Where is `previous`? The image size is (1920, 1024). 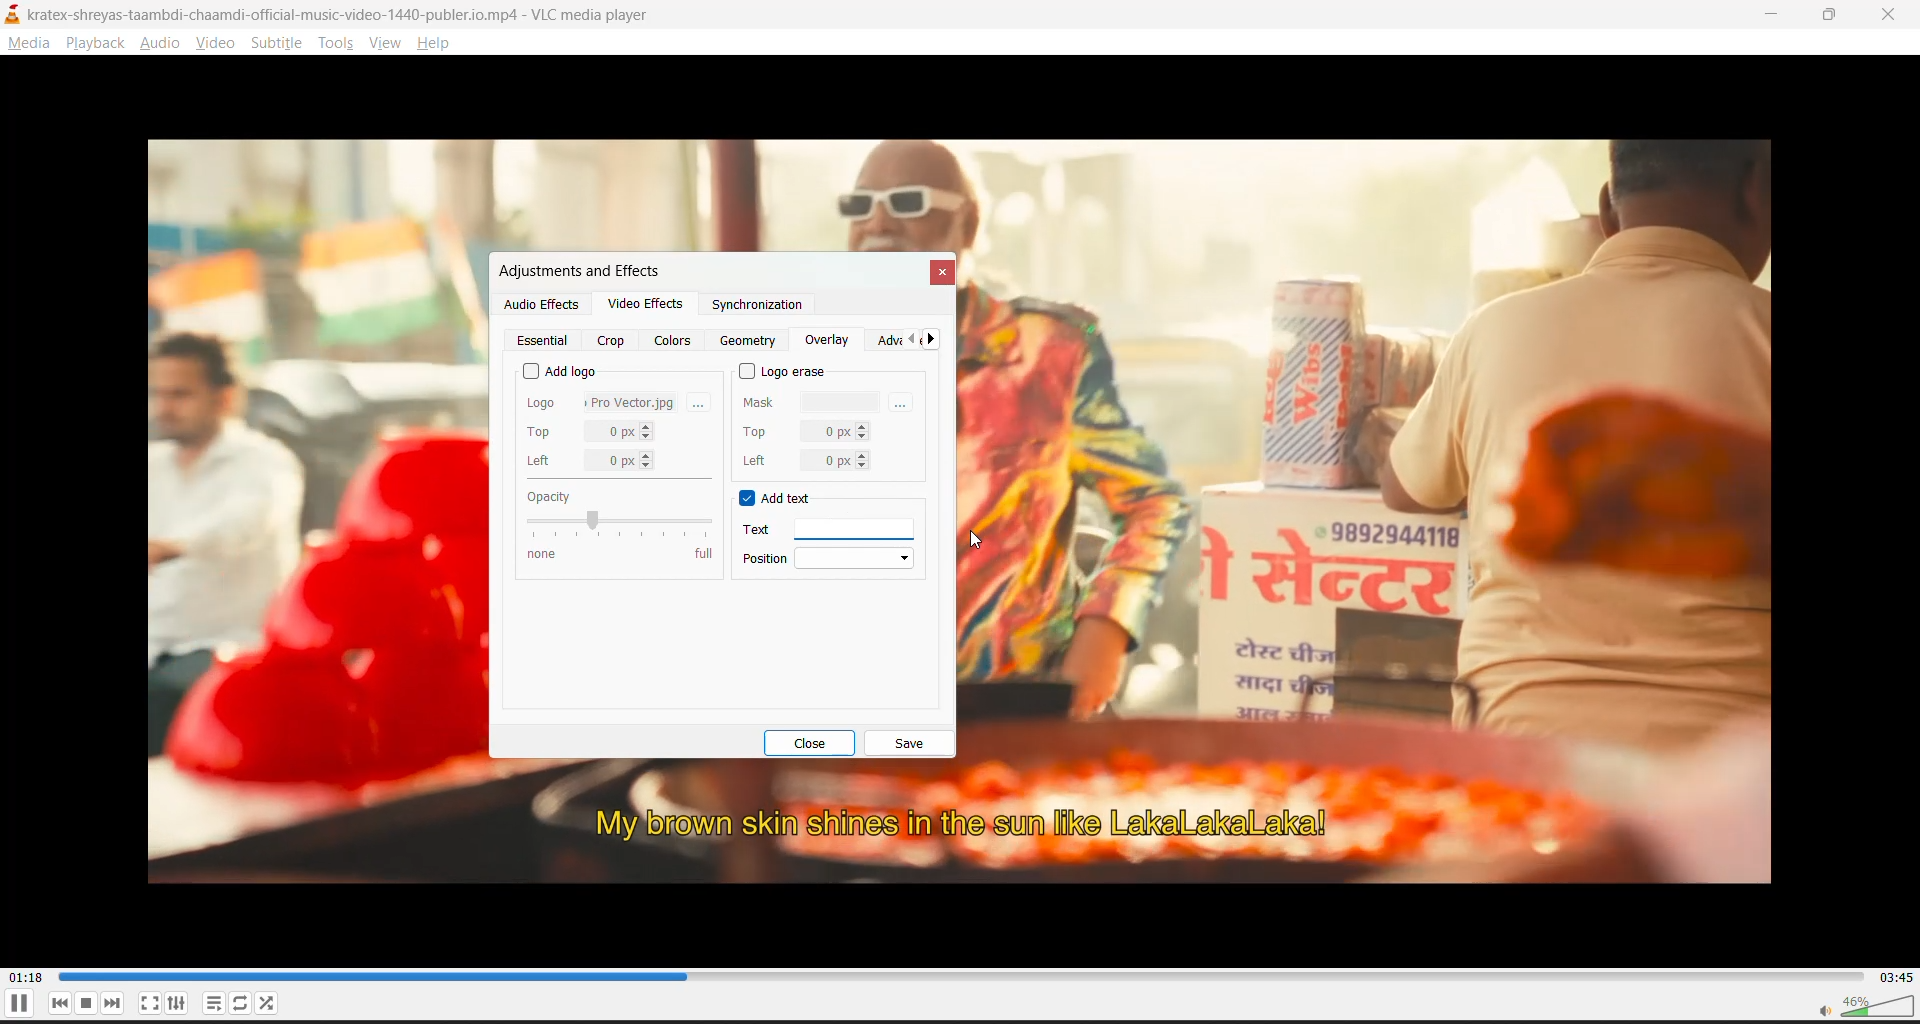
previous is located at coordinates (63, 1003).